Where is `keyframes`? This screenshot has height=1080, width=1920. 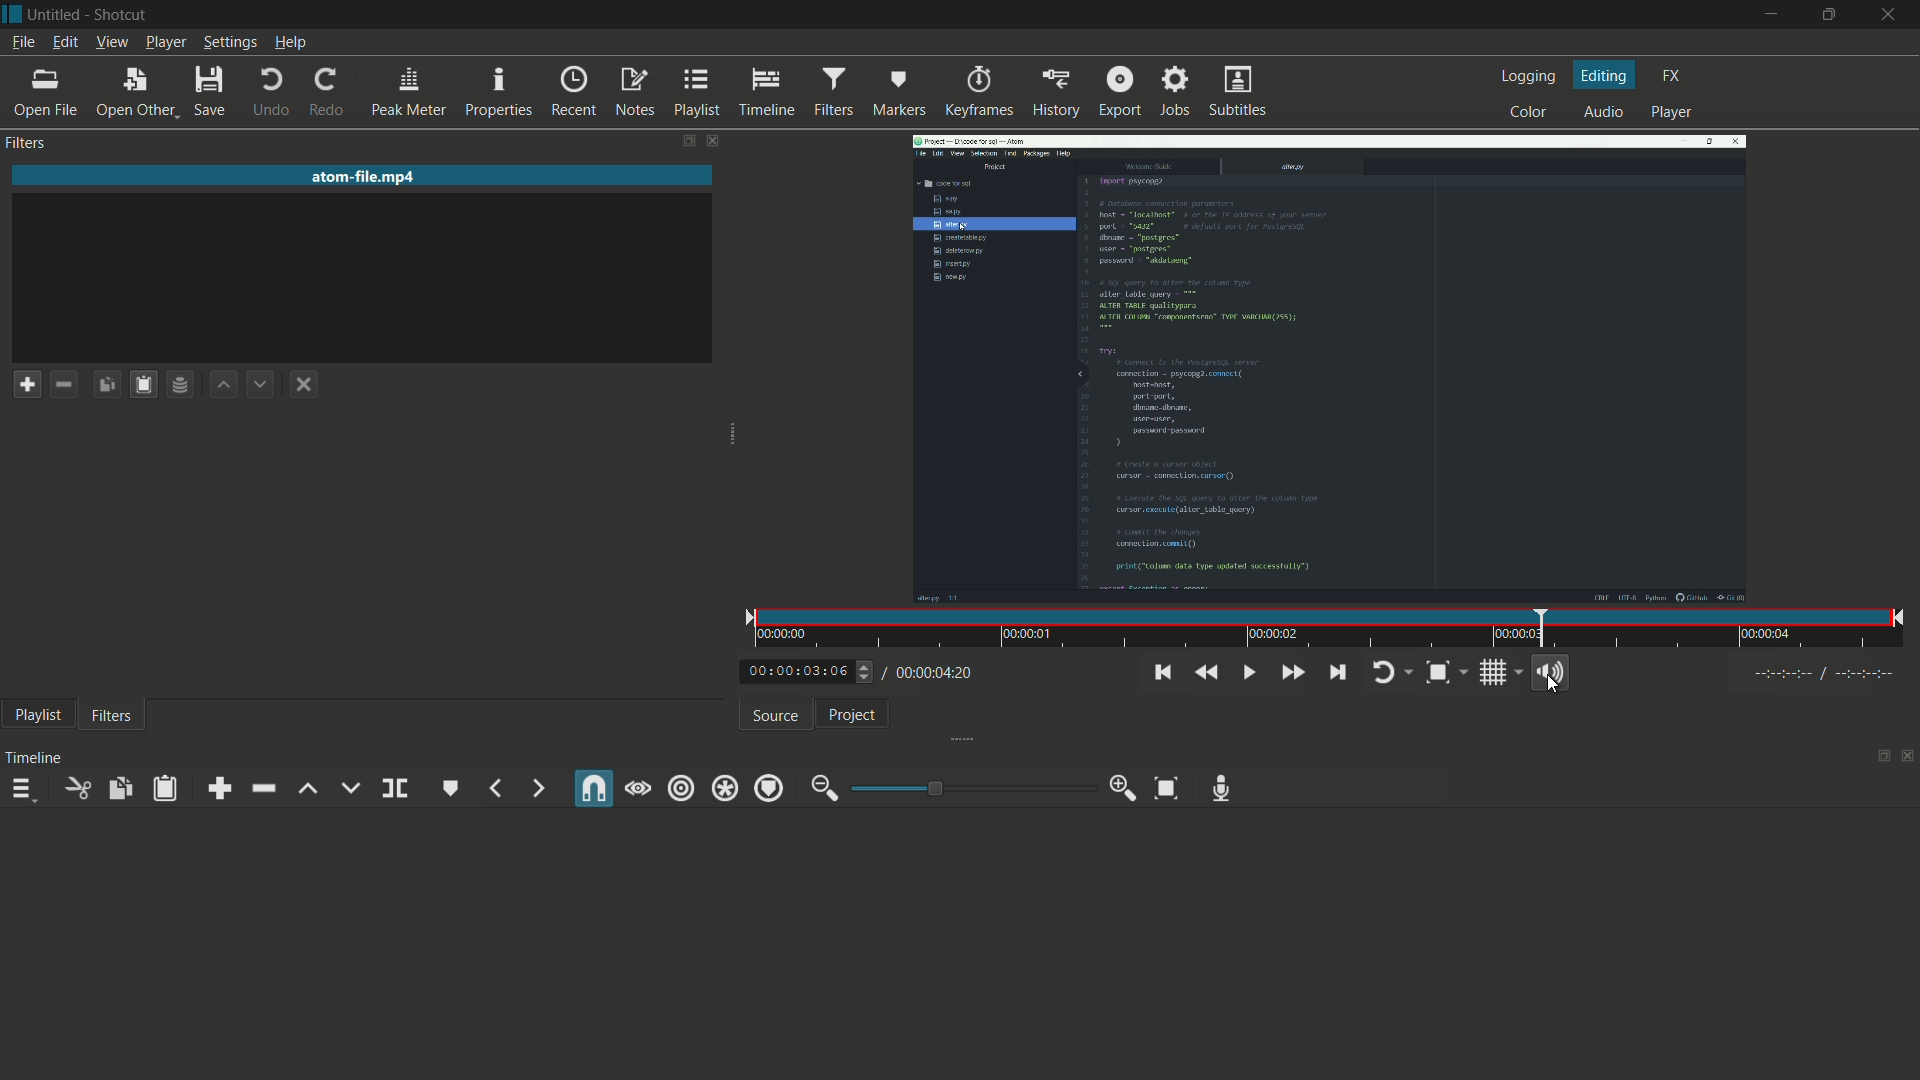 keyframes is located at coordinates (979, 93).